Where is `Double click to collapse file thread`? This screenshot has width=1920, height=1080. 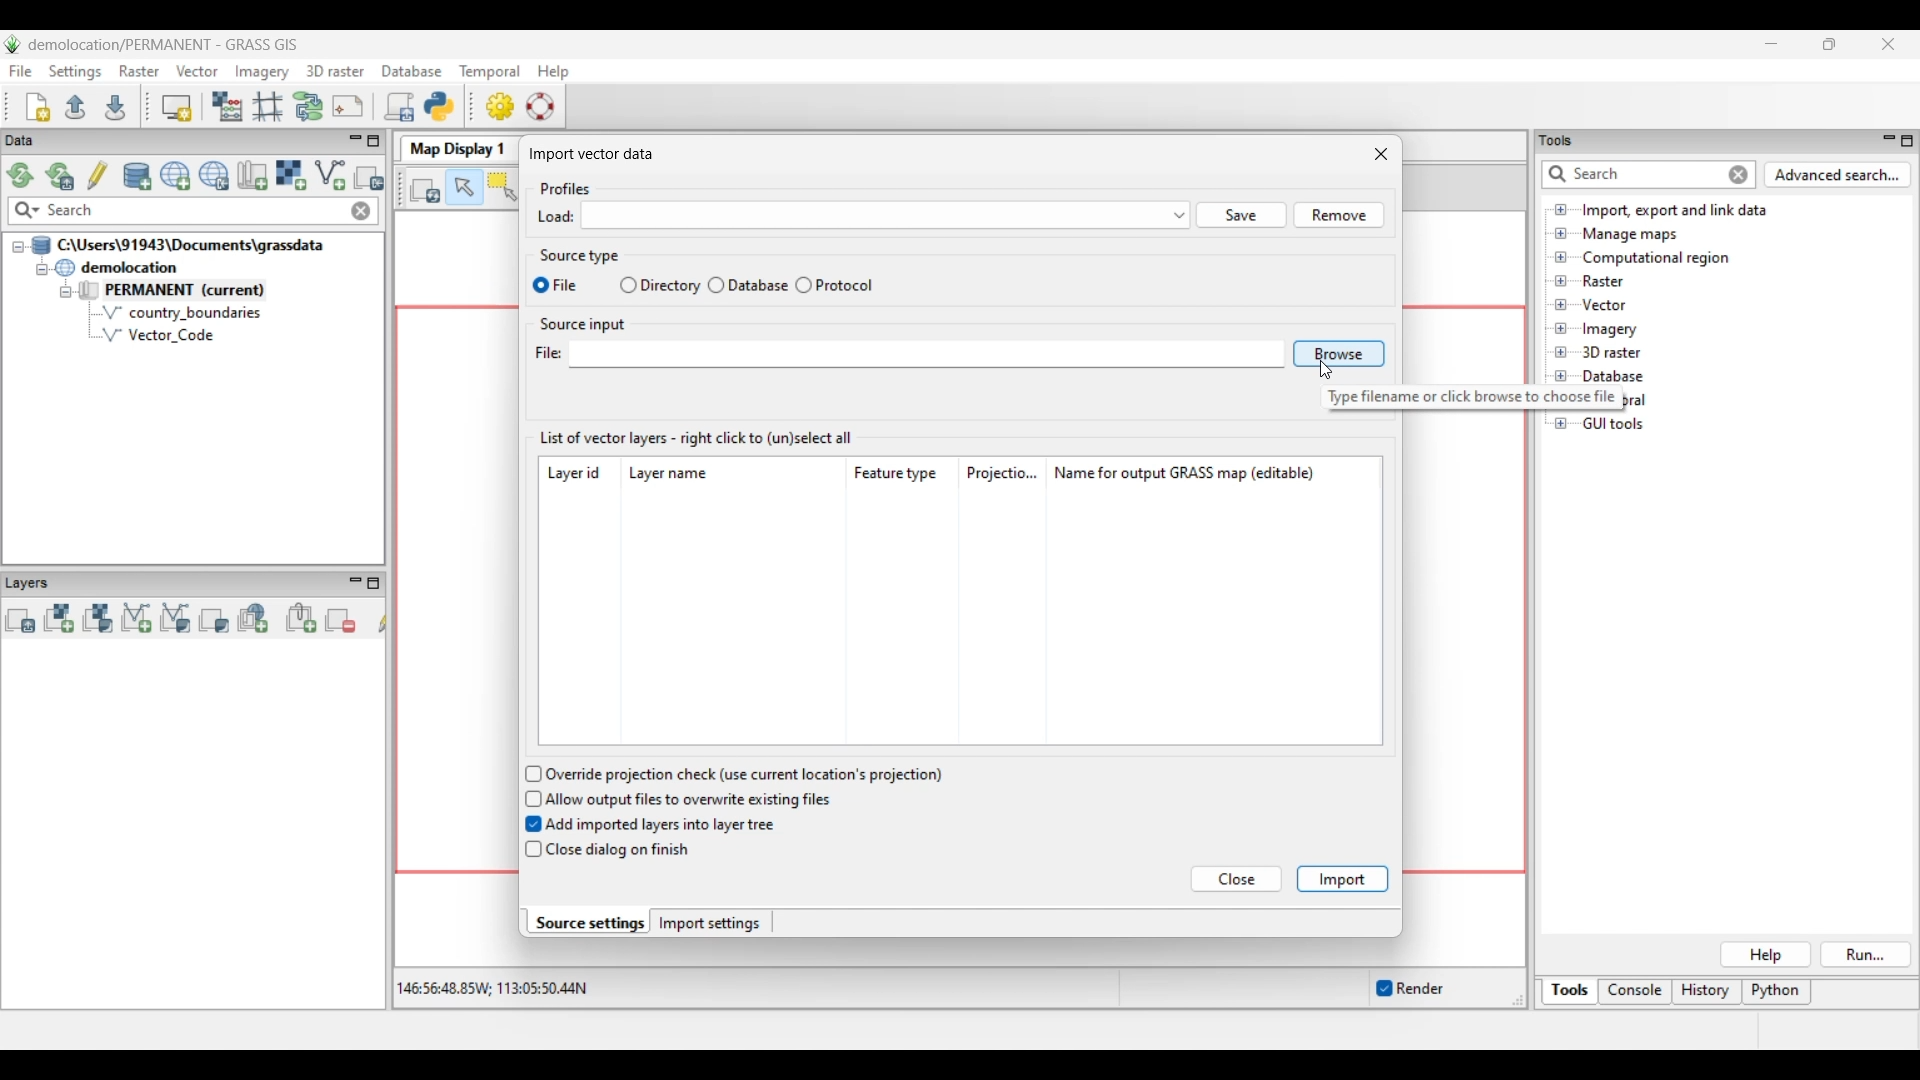 Double click to collapse file thread is located at coordinates (178, 245).